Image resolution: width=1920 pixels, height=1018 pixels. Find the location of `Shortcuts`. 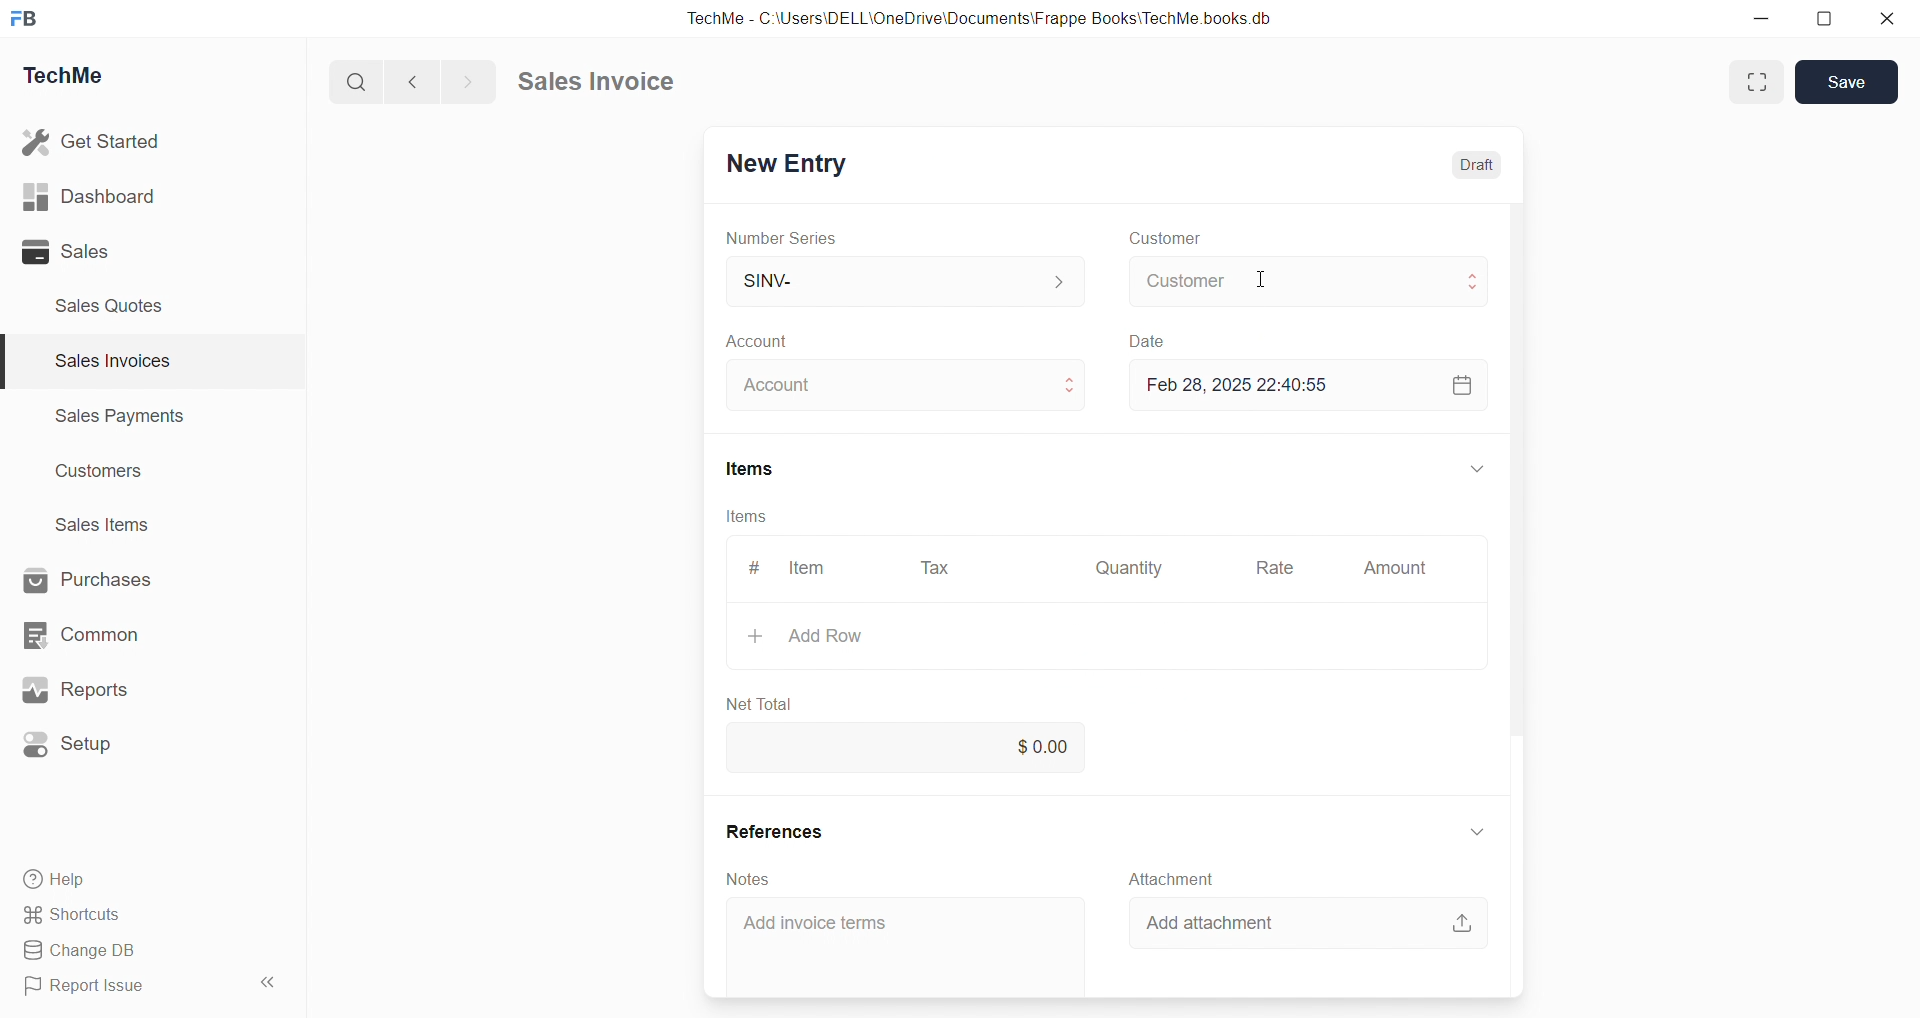

Shortcuts is located at coordinates (75, 915).